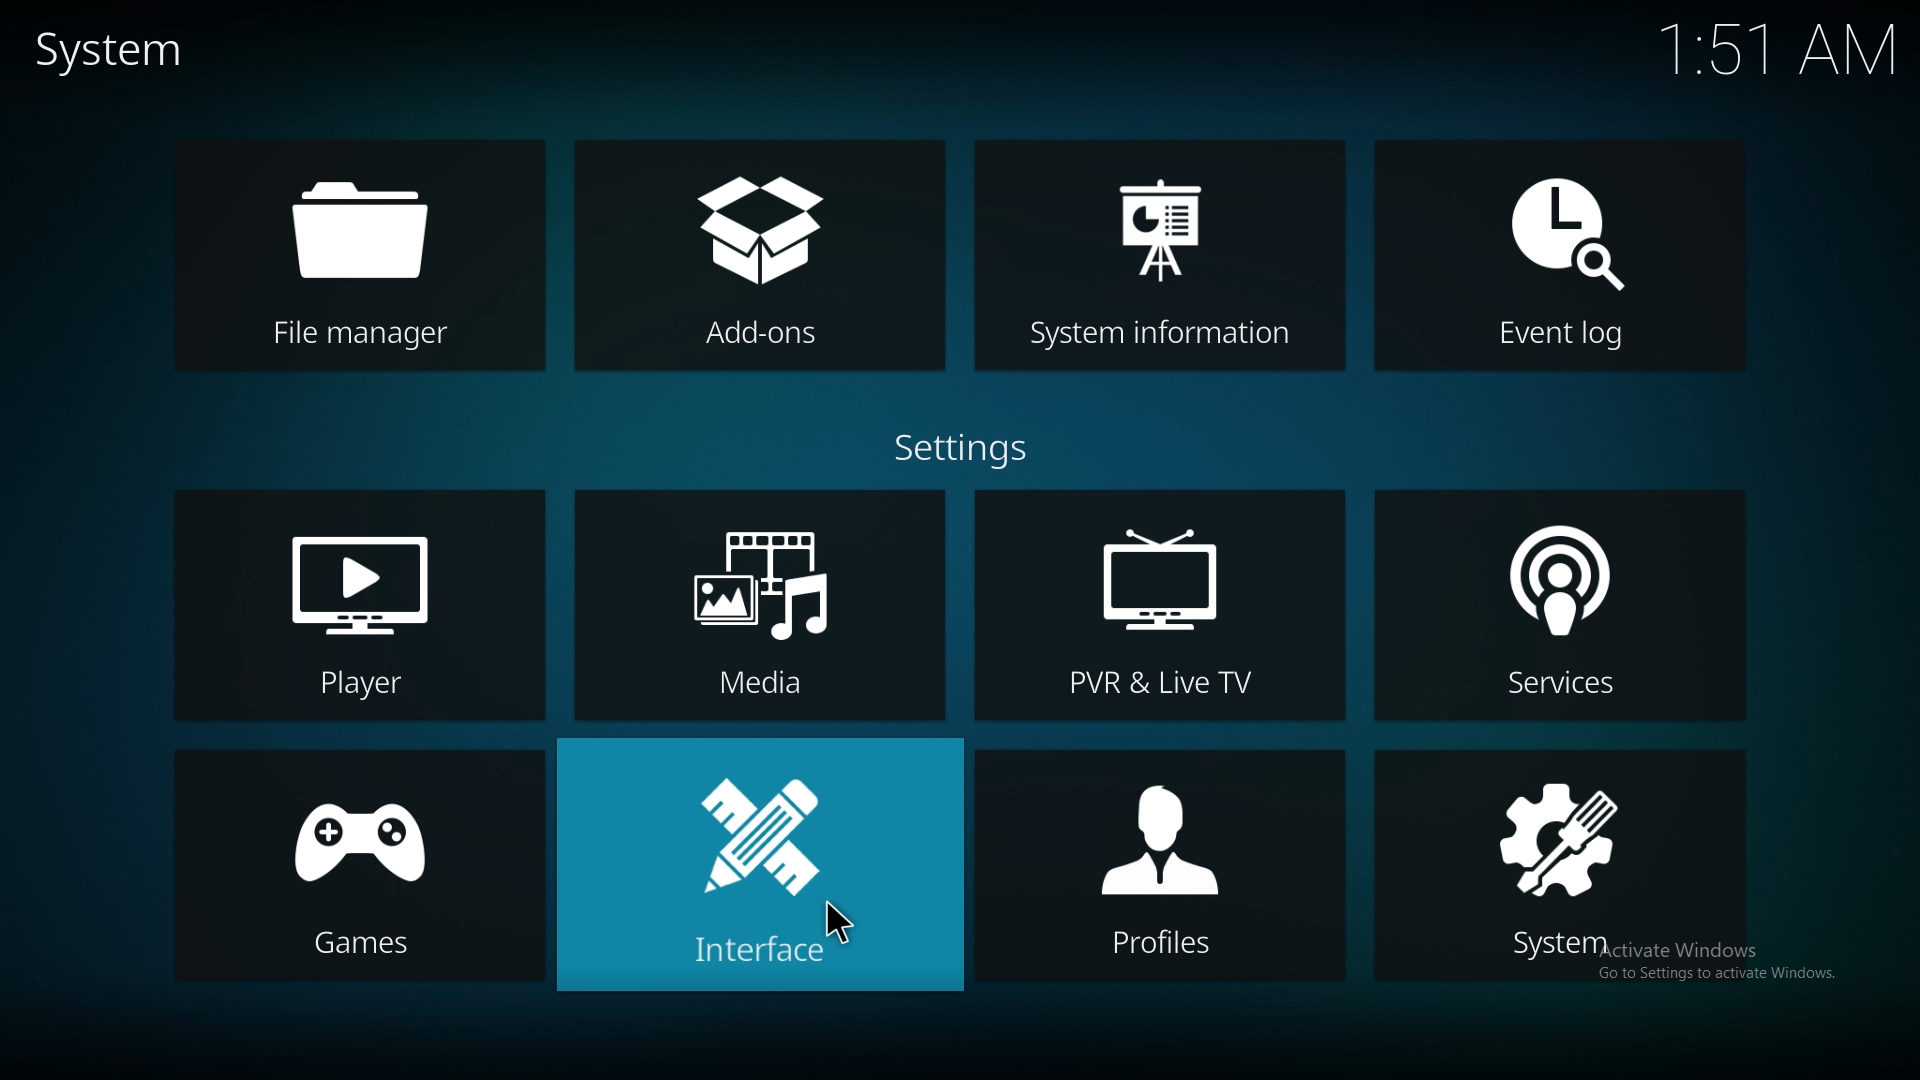 The height and width of the screenshot is (1080, 1920). What do you see at coordinates (367, 255) in the screenshot?
I see `file manager` at bounding box center [367, 255].